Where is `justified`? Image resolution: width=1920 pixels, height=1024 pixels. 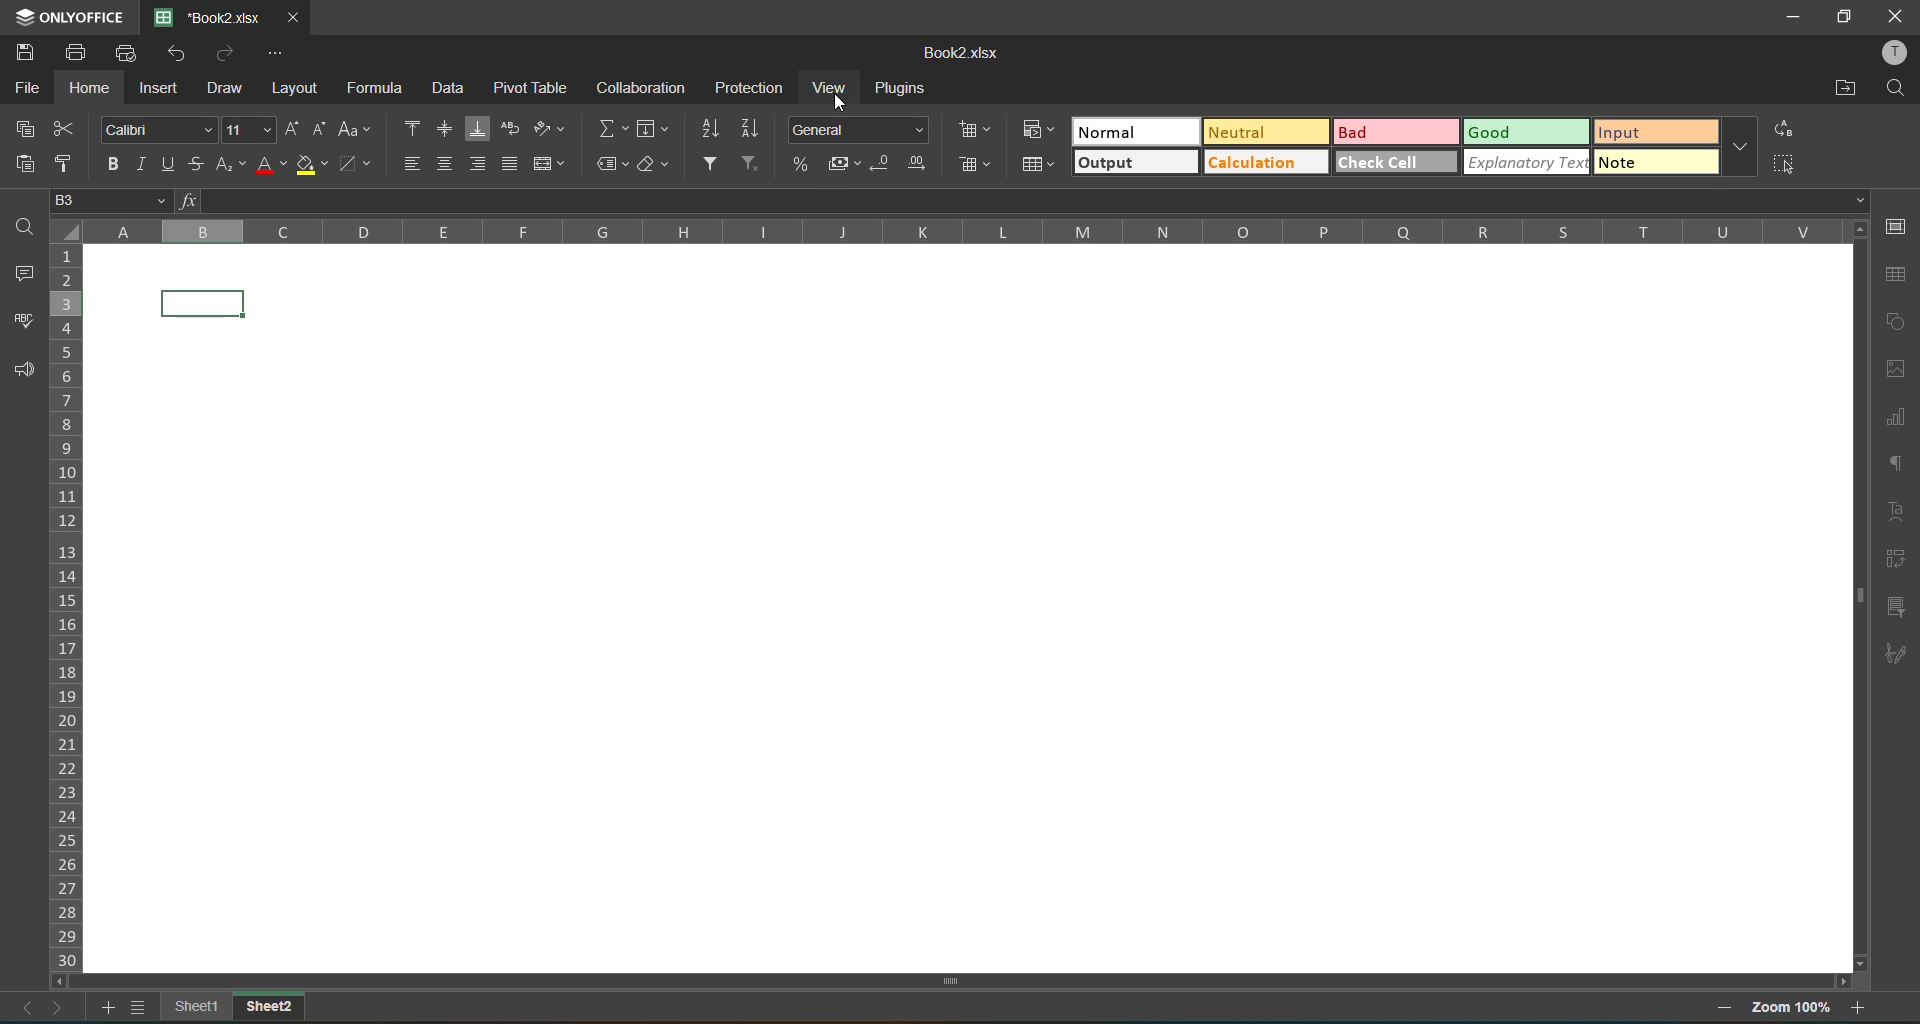
justified is located at coordinates (511, 165).